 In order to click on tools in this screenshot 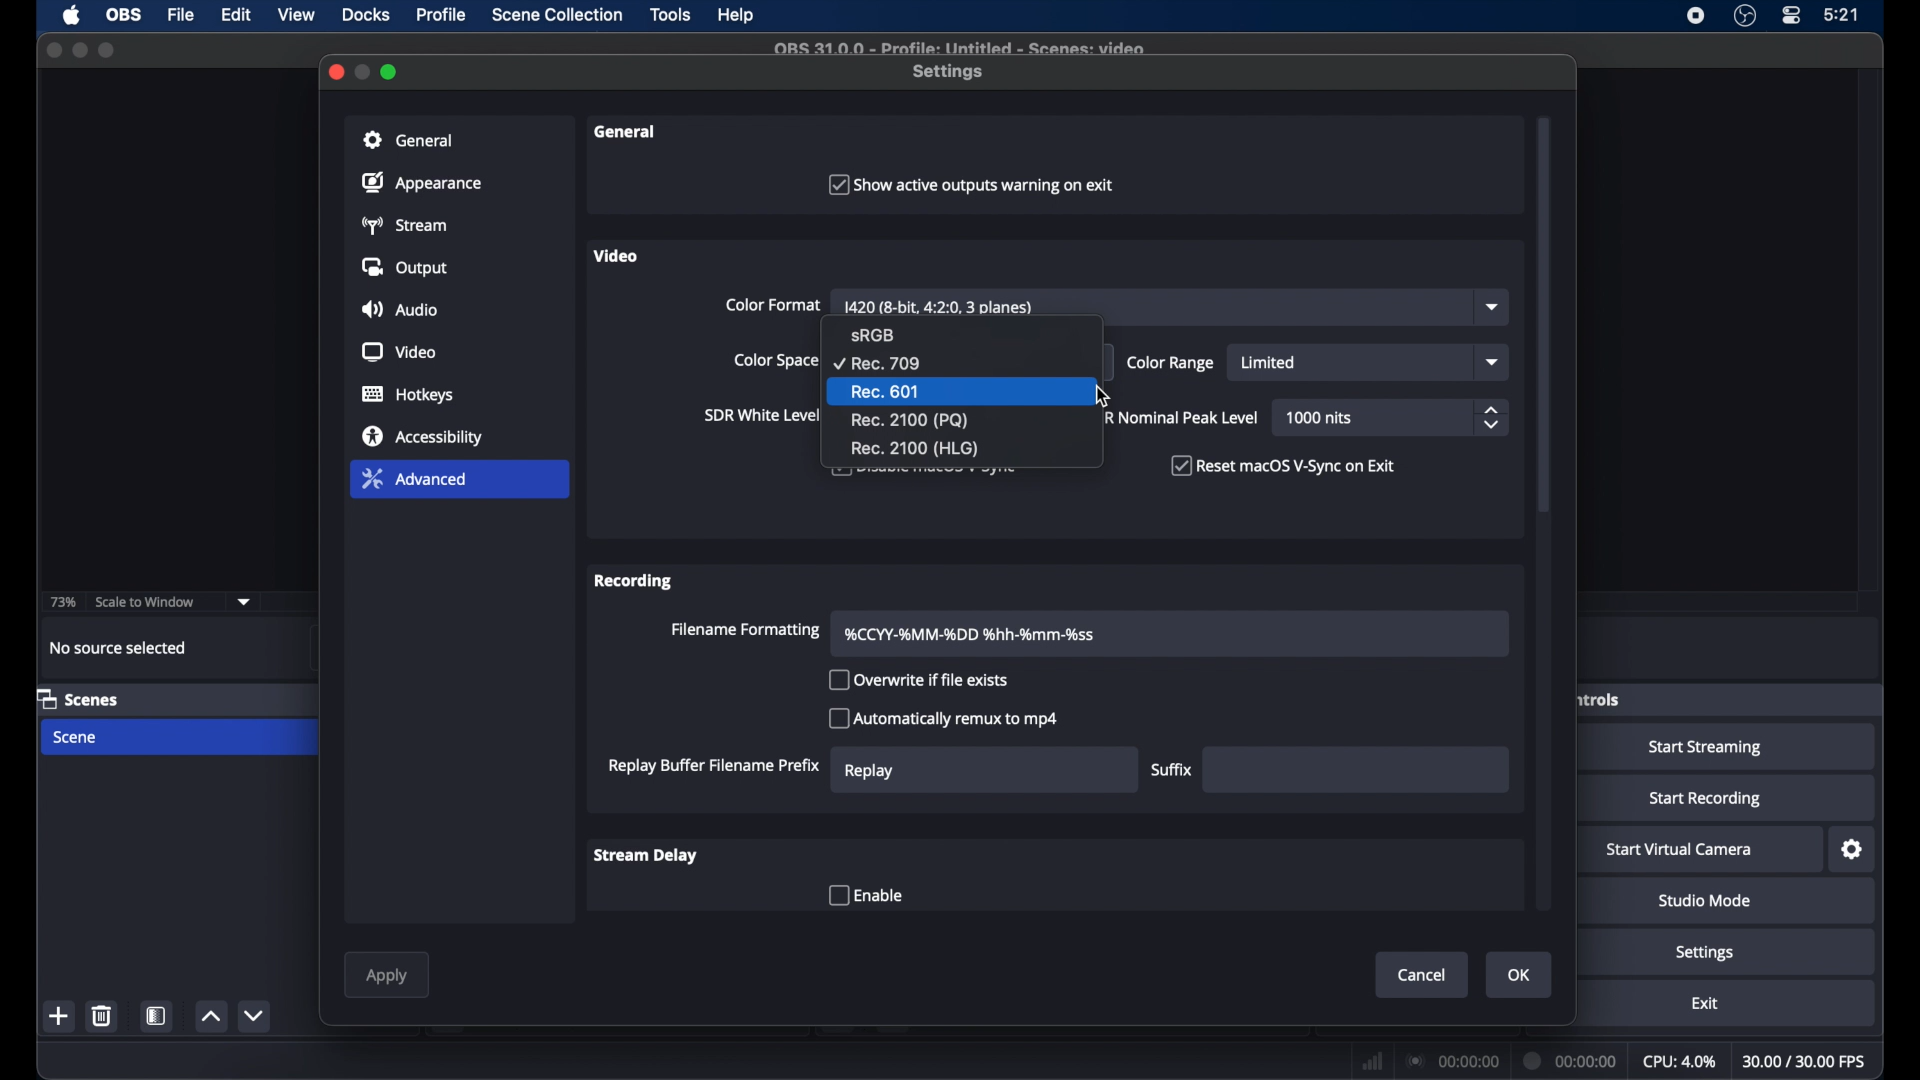, I will do `click(672, 14)`.